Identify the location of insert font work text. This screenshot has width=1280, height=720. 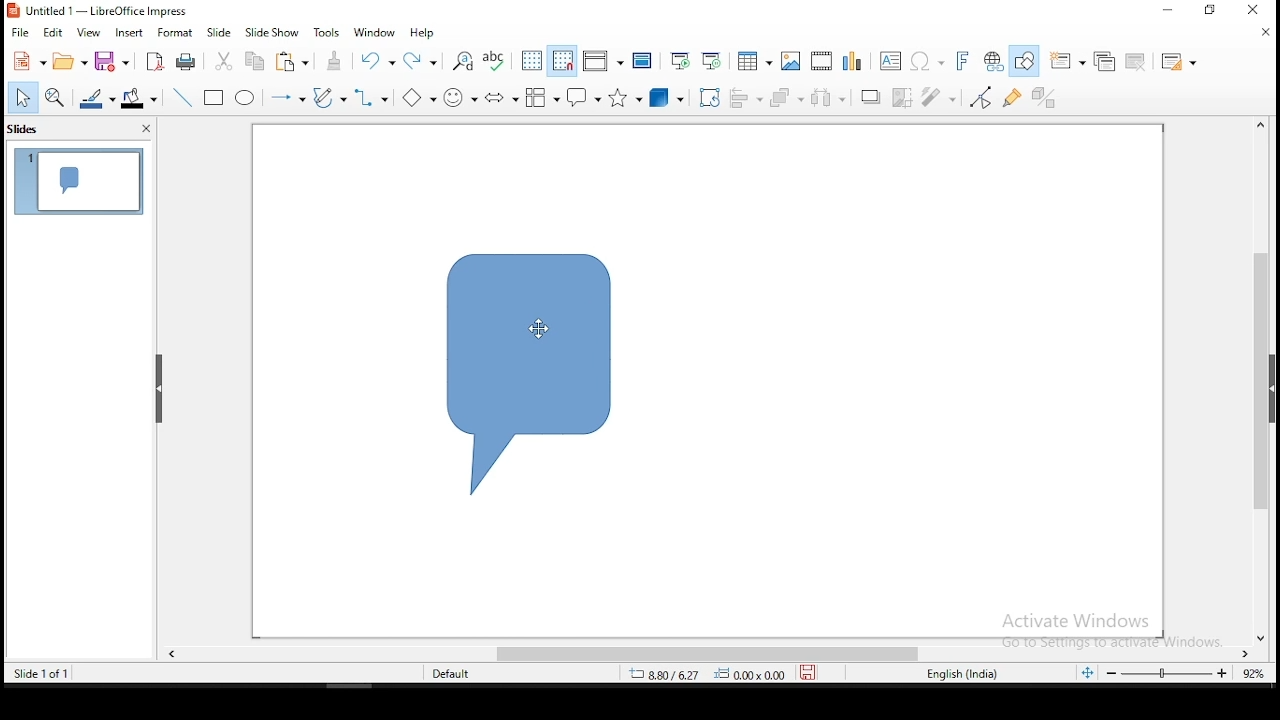
(963, 60).